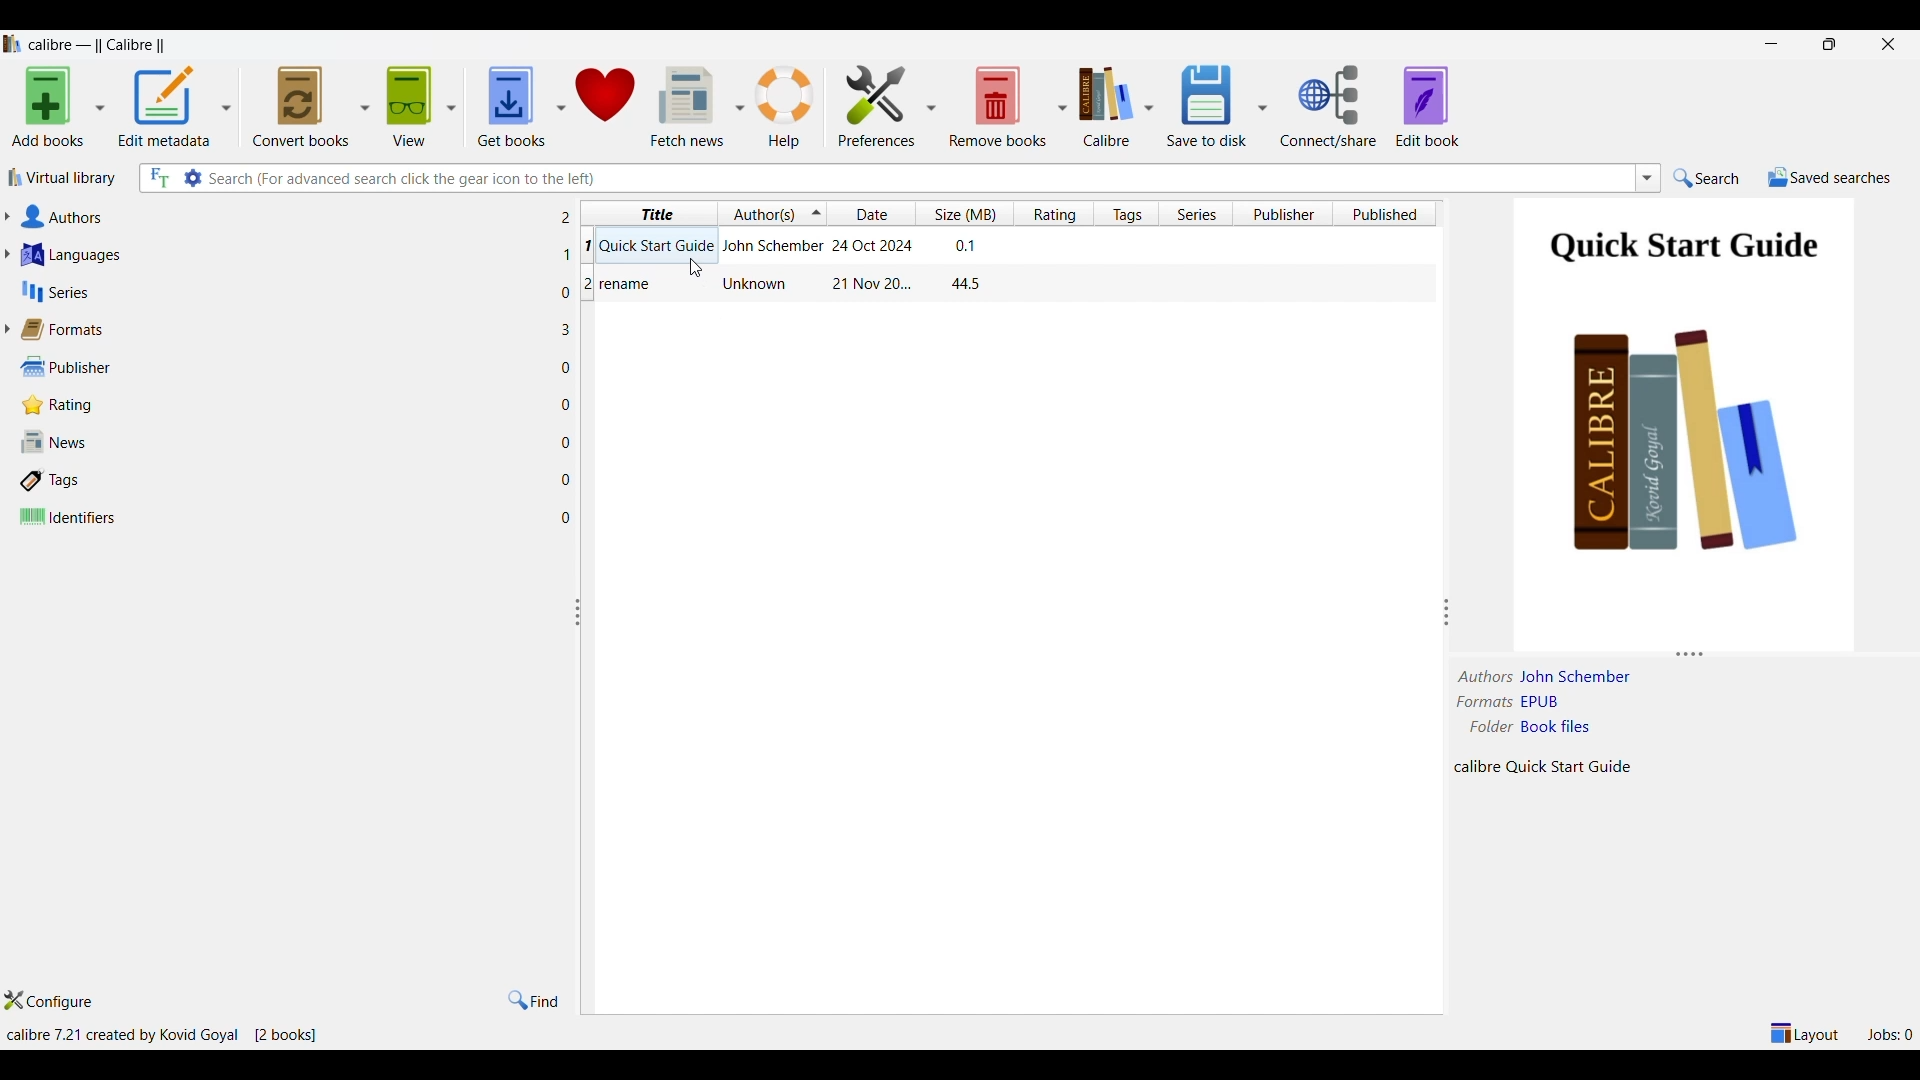 Image resolution: width=1920 pixels, height=1080 pixels. Describe the element at coordinates (788, 285) in the screenshot. I see `Book: rename` at that location.